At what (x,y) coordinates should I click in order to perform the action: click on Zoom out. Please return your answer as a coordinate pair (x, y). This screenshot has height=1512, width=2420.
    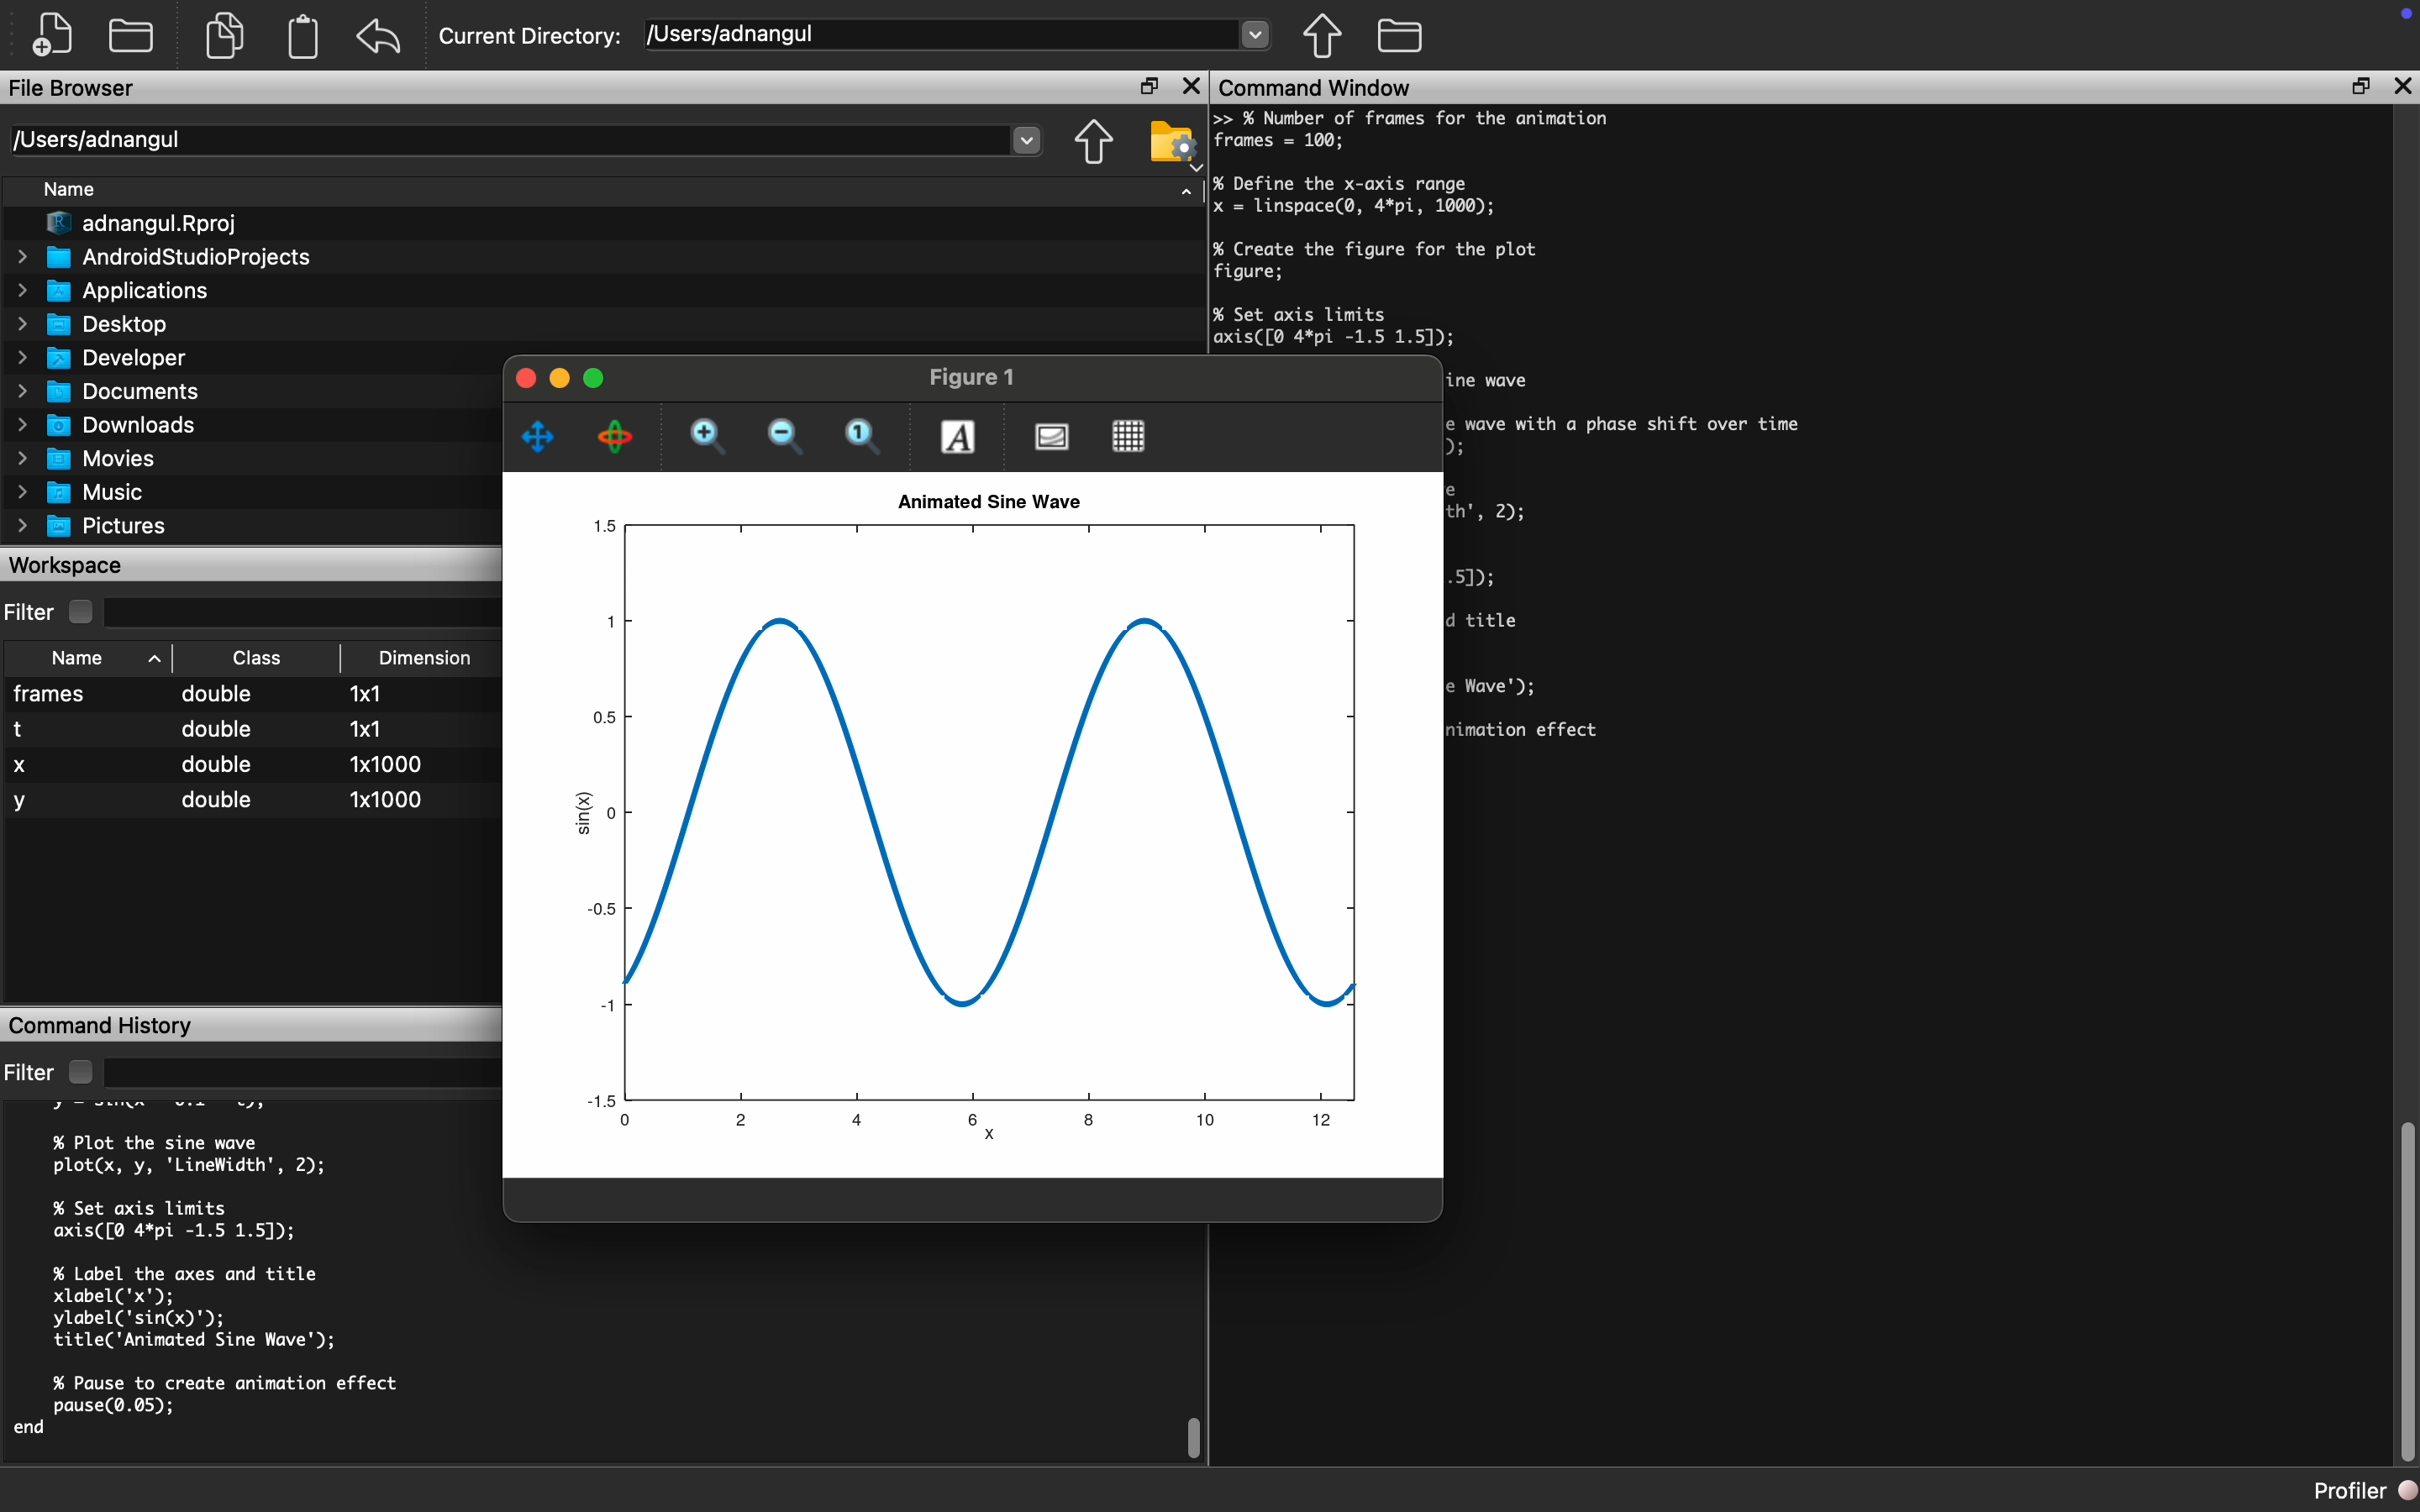
    Looking at the image, I should click on (786, 437).